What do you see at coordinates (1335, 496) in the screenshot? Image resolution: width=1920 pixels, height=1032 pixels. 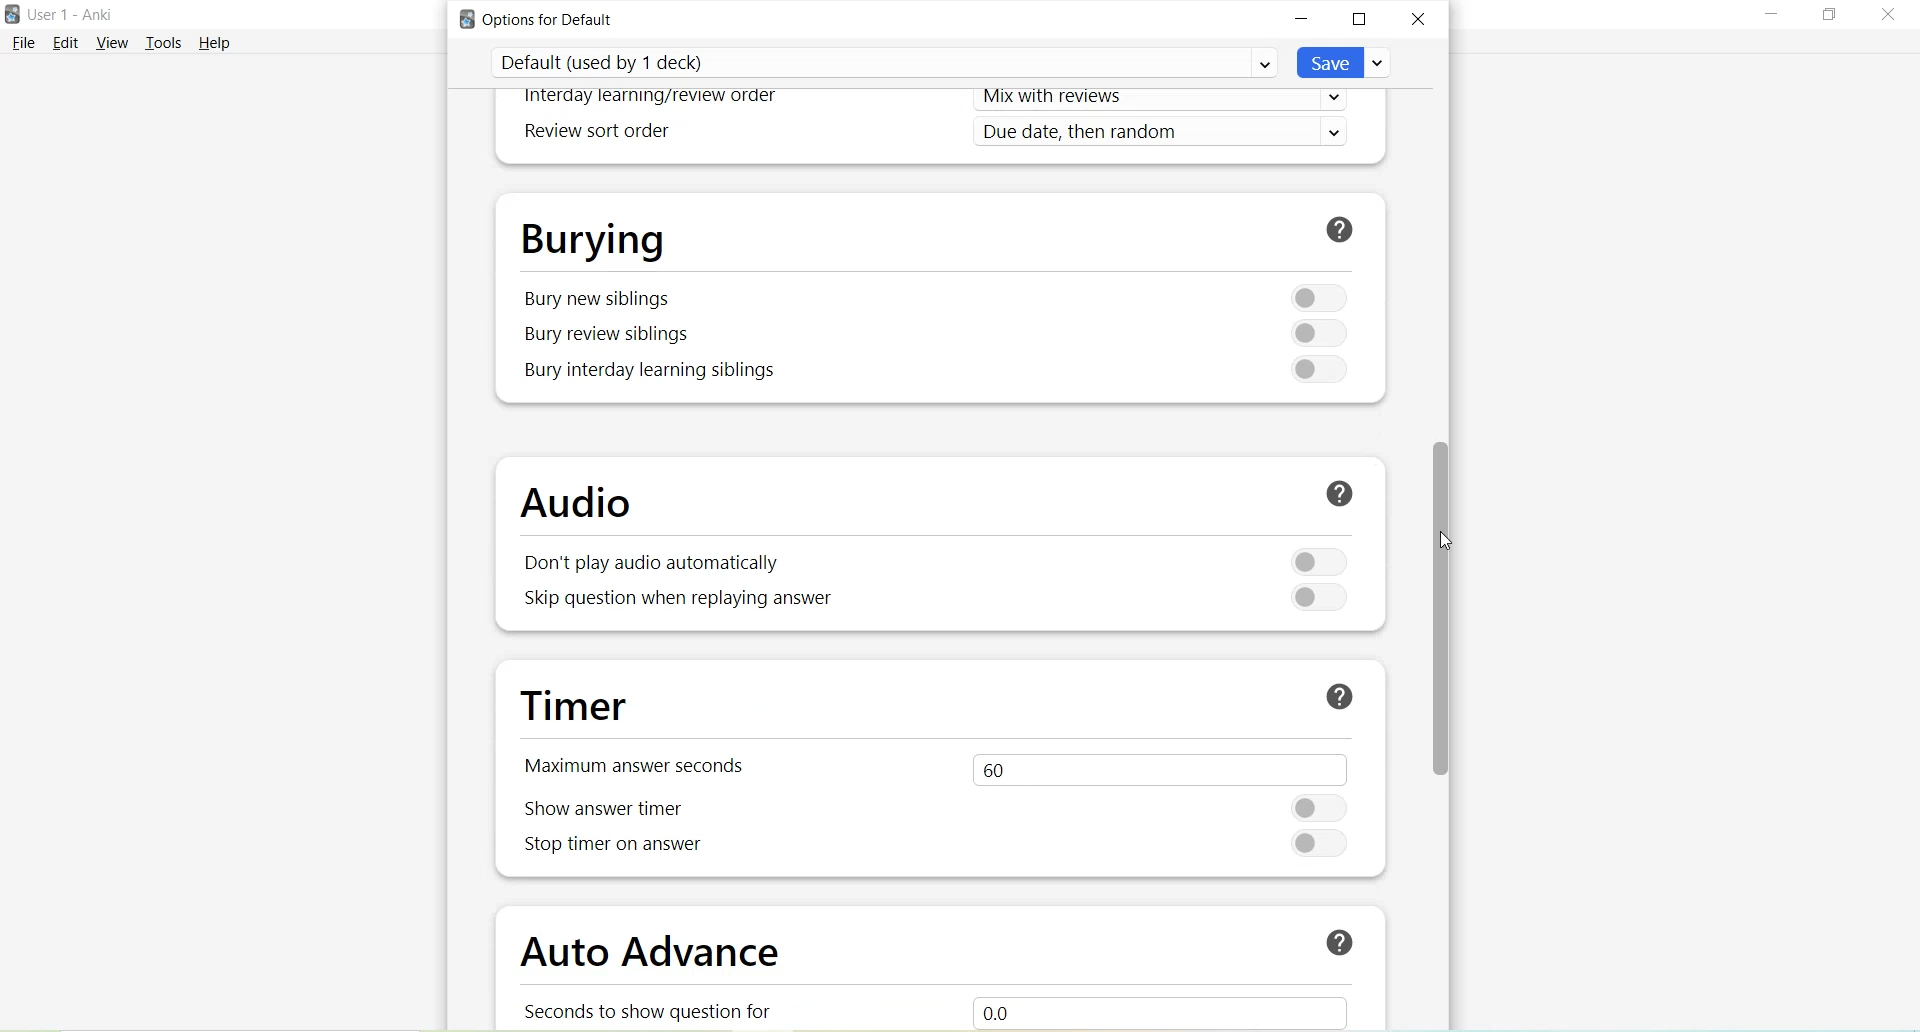 I see `What's this?` at bounding box center [1335, 496].